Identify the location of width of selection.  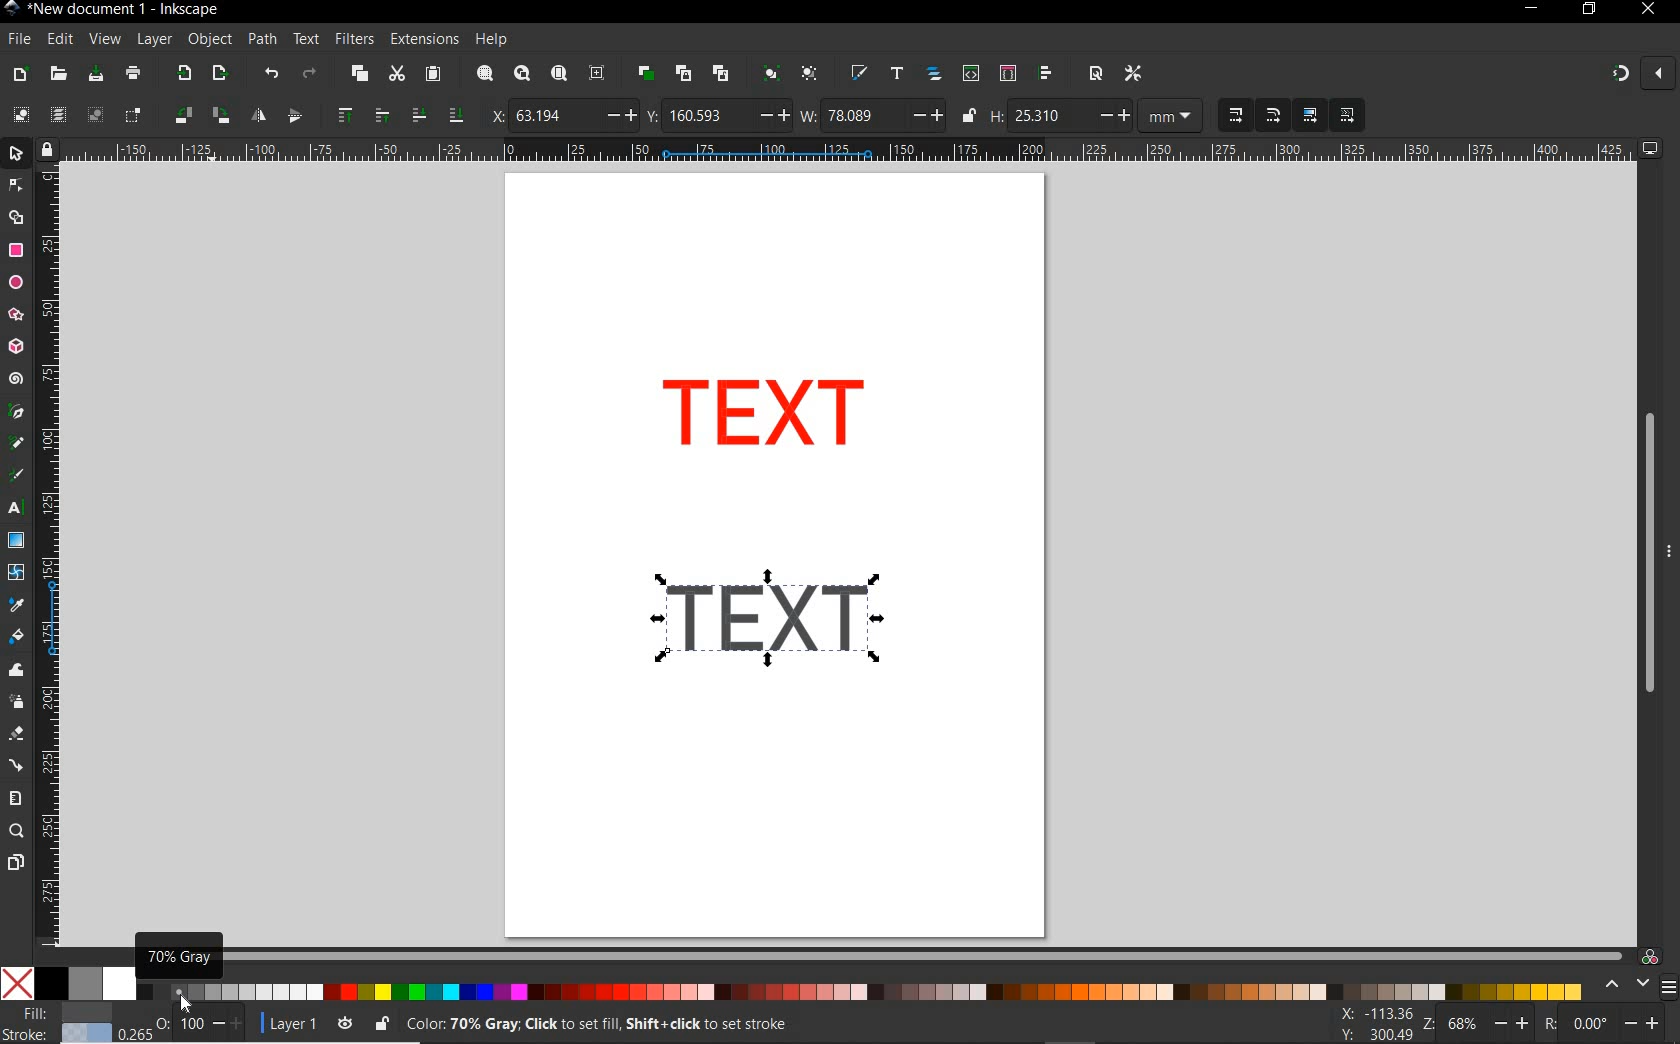
(872, 115).